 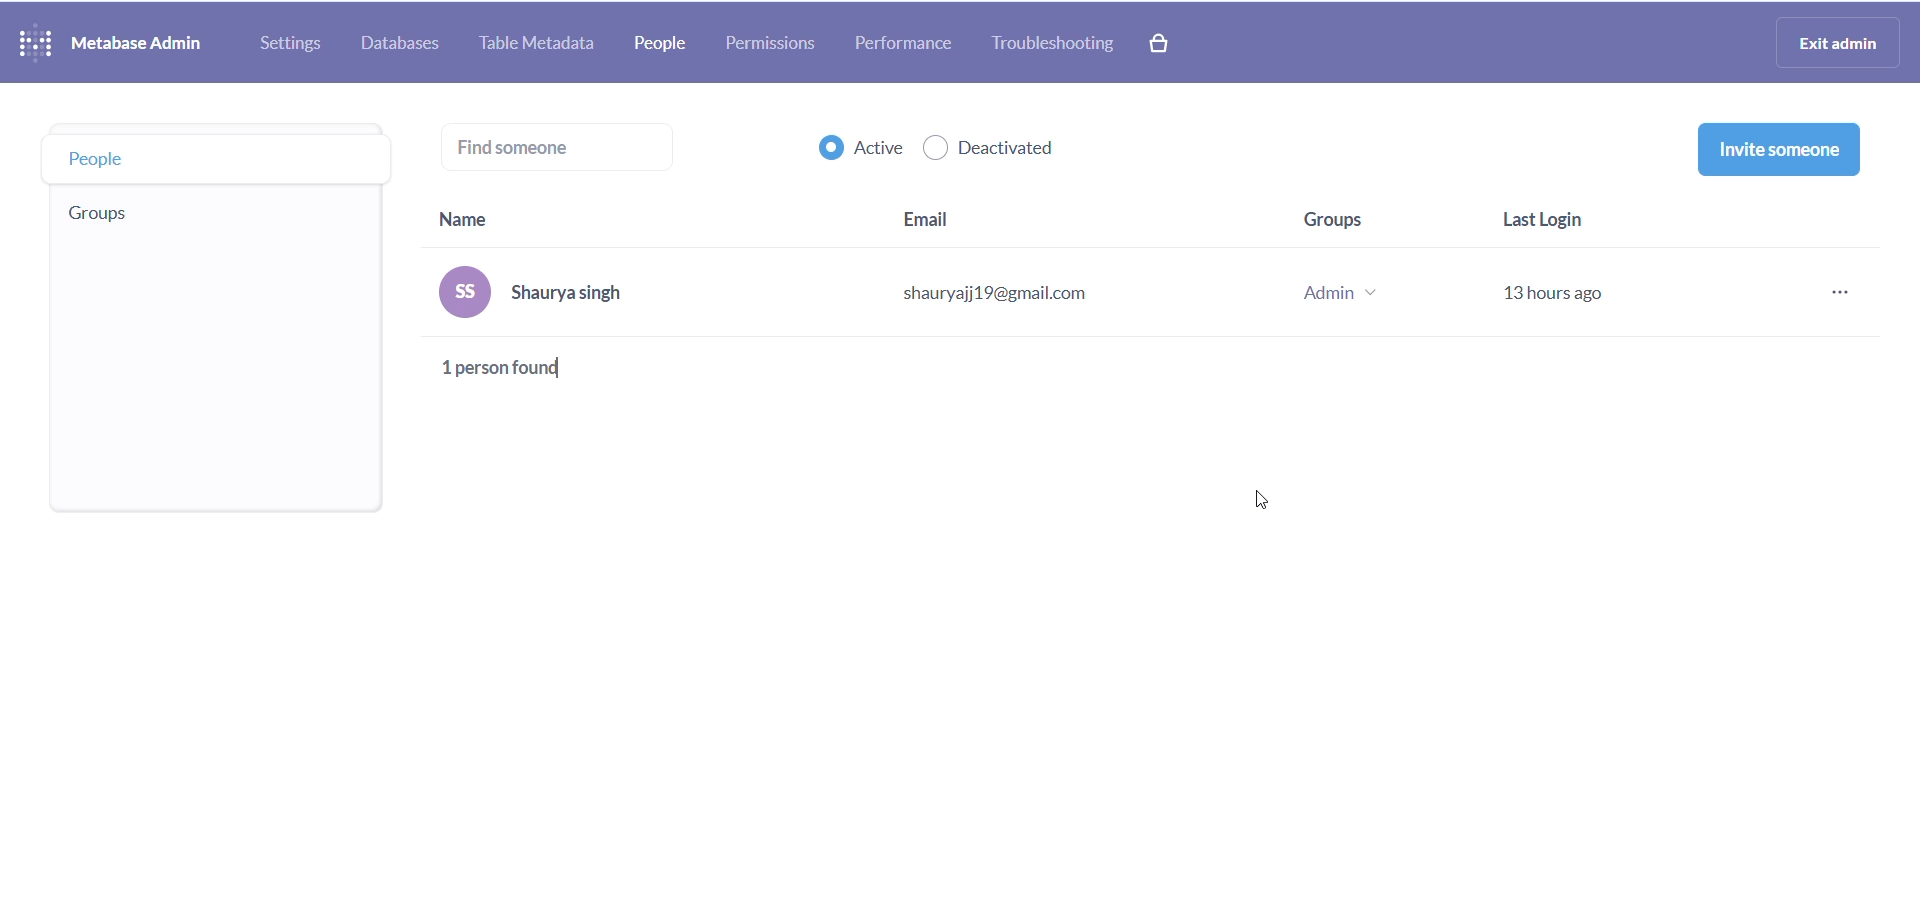 What do you see at coordinates (542, 222) in the screenshot?
I see `name heading` at bounding box center [542, 222].